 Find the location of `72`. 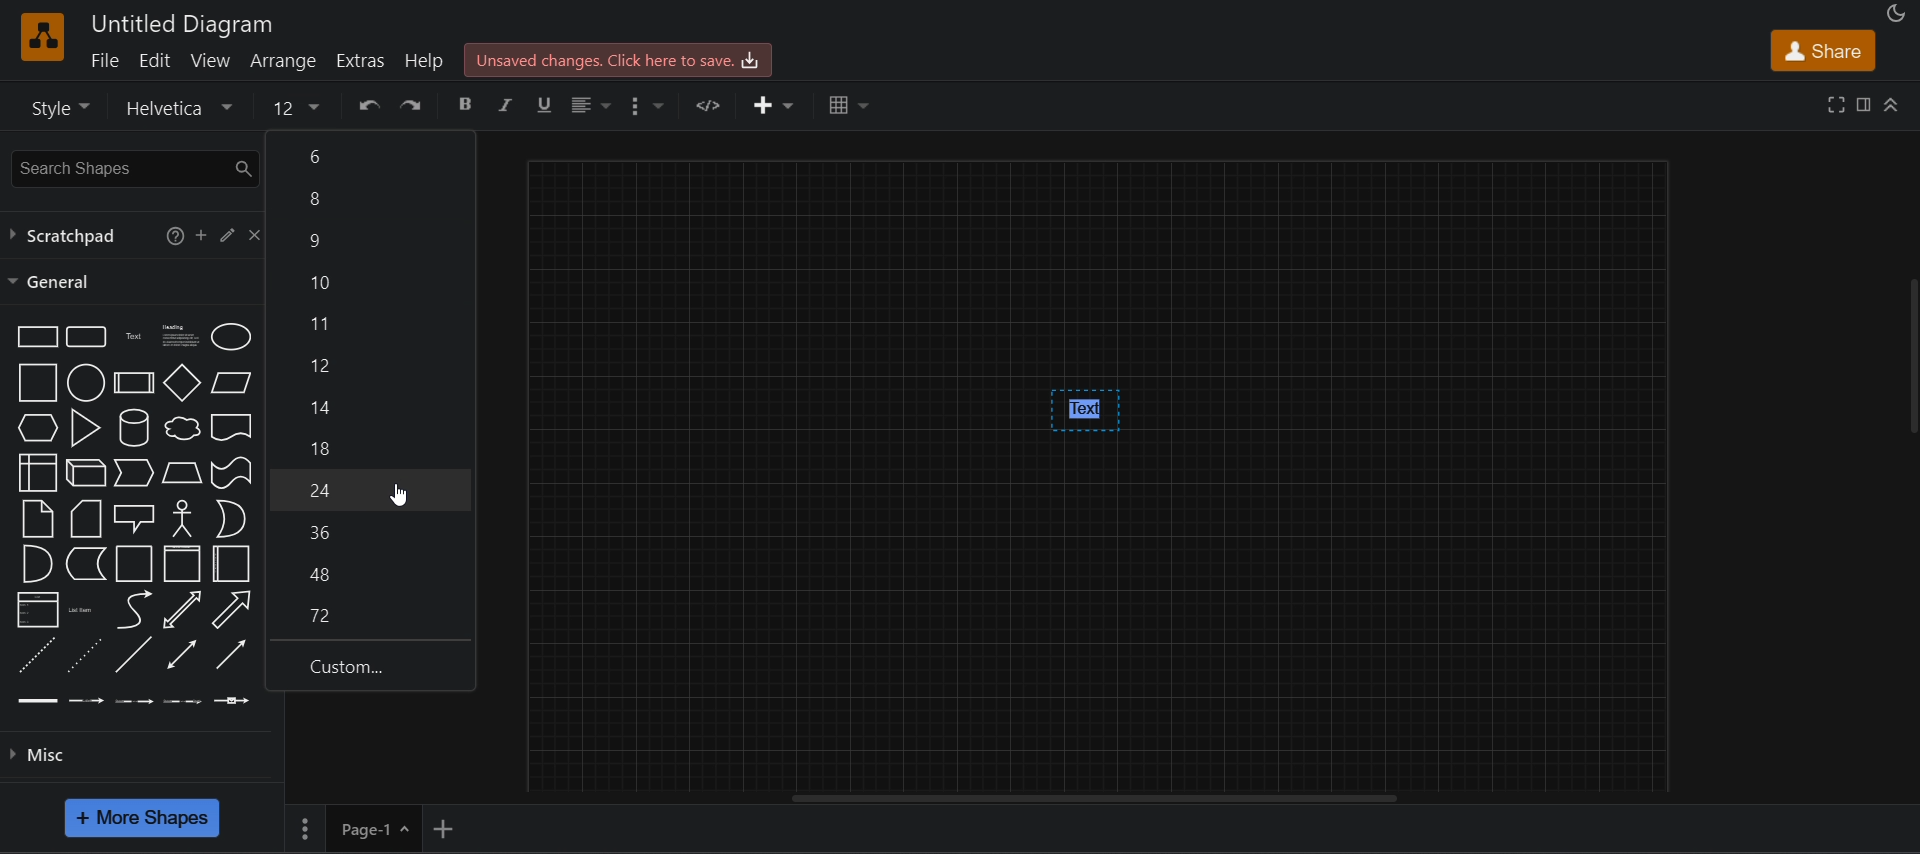

72 is located at coordinates (370, 618).